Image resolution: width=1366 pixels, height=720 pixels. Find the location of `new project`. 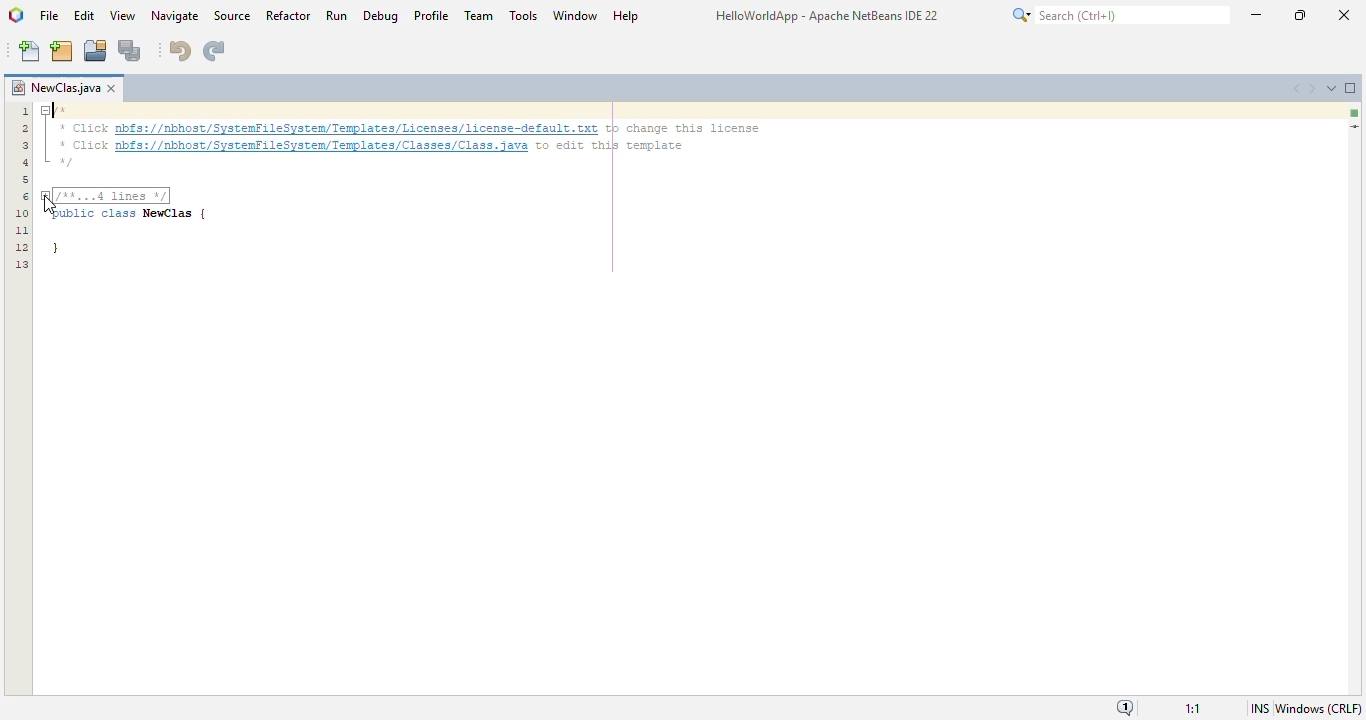

new project is located at coordinates (62, 50).